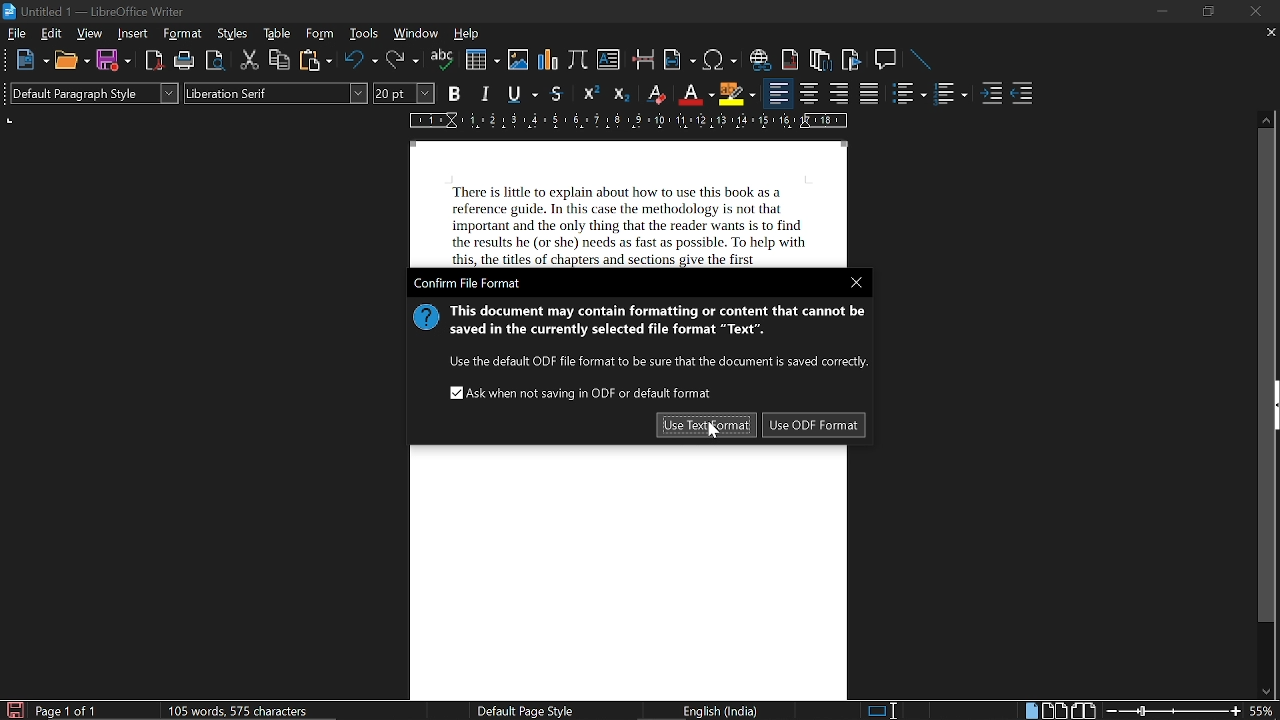  Describe the element at coordinates (1022, 94) in the screenshot. I see `decrease indent` at that location.